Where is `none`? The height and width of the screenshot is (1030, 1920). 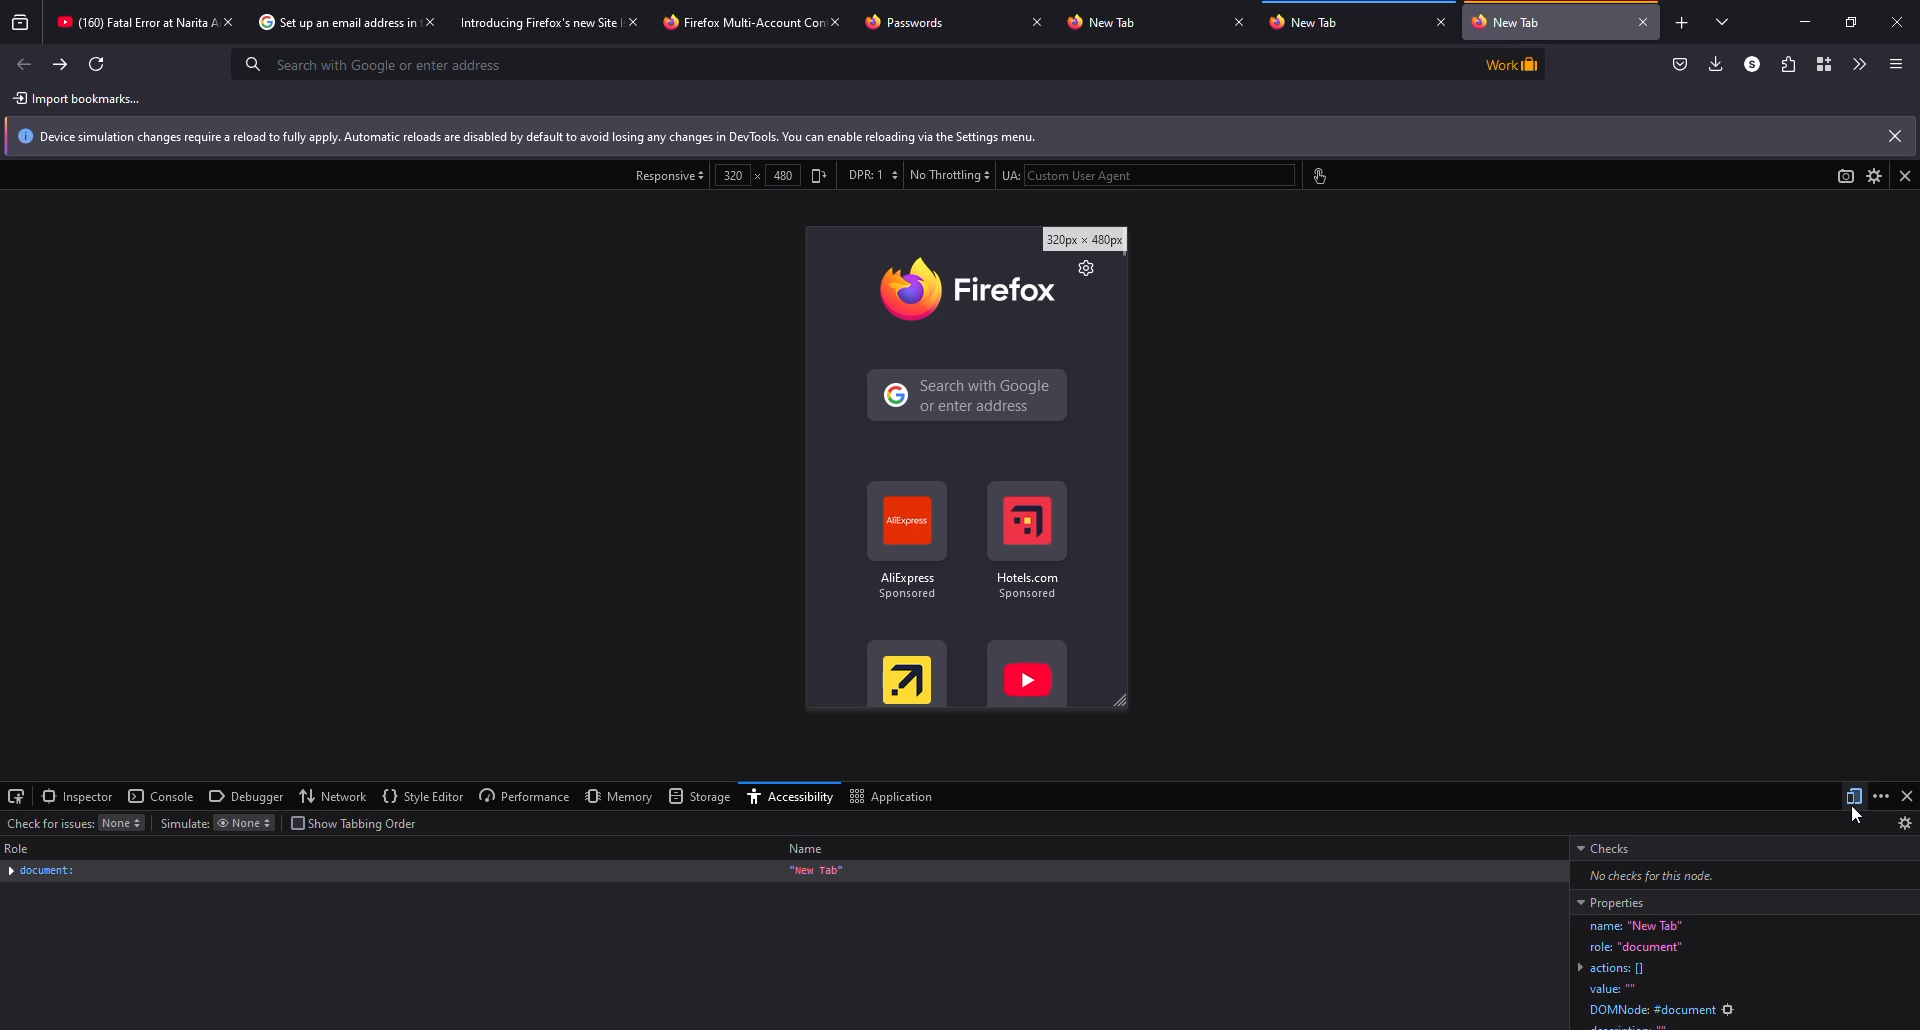
none is located at coordinates (242, 824).